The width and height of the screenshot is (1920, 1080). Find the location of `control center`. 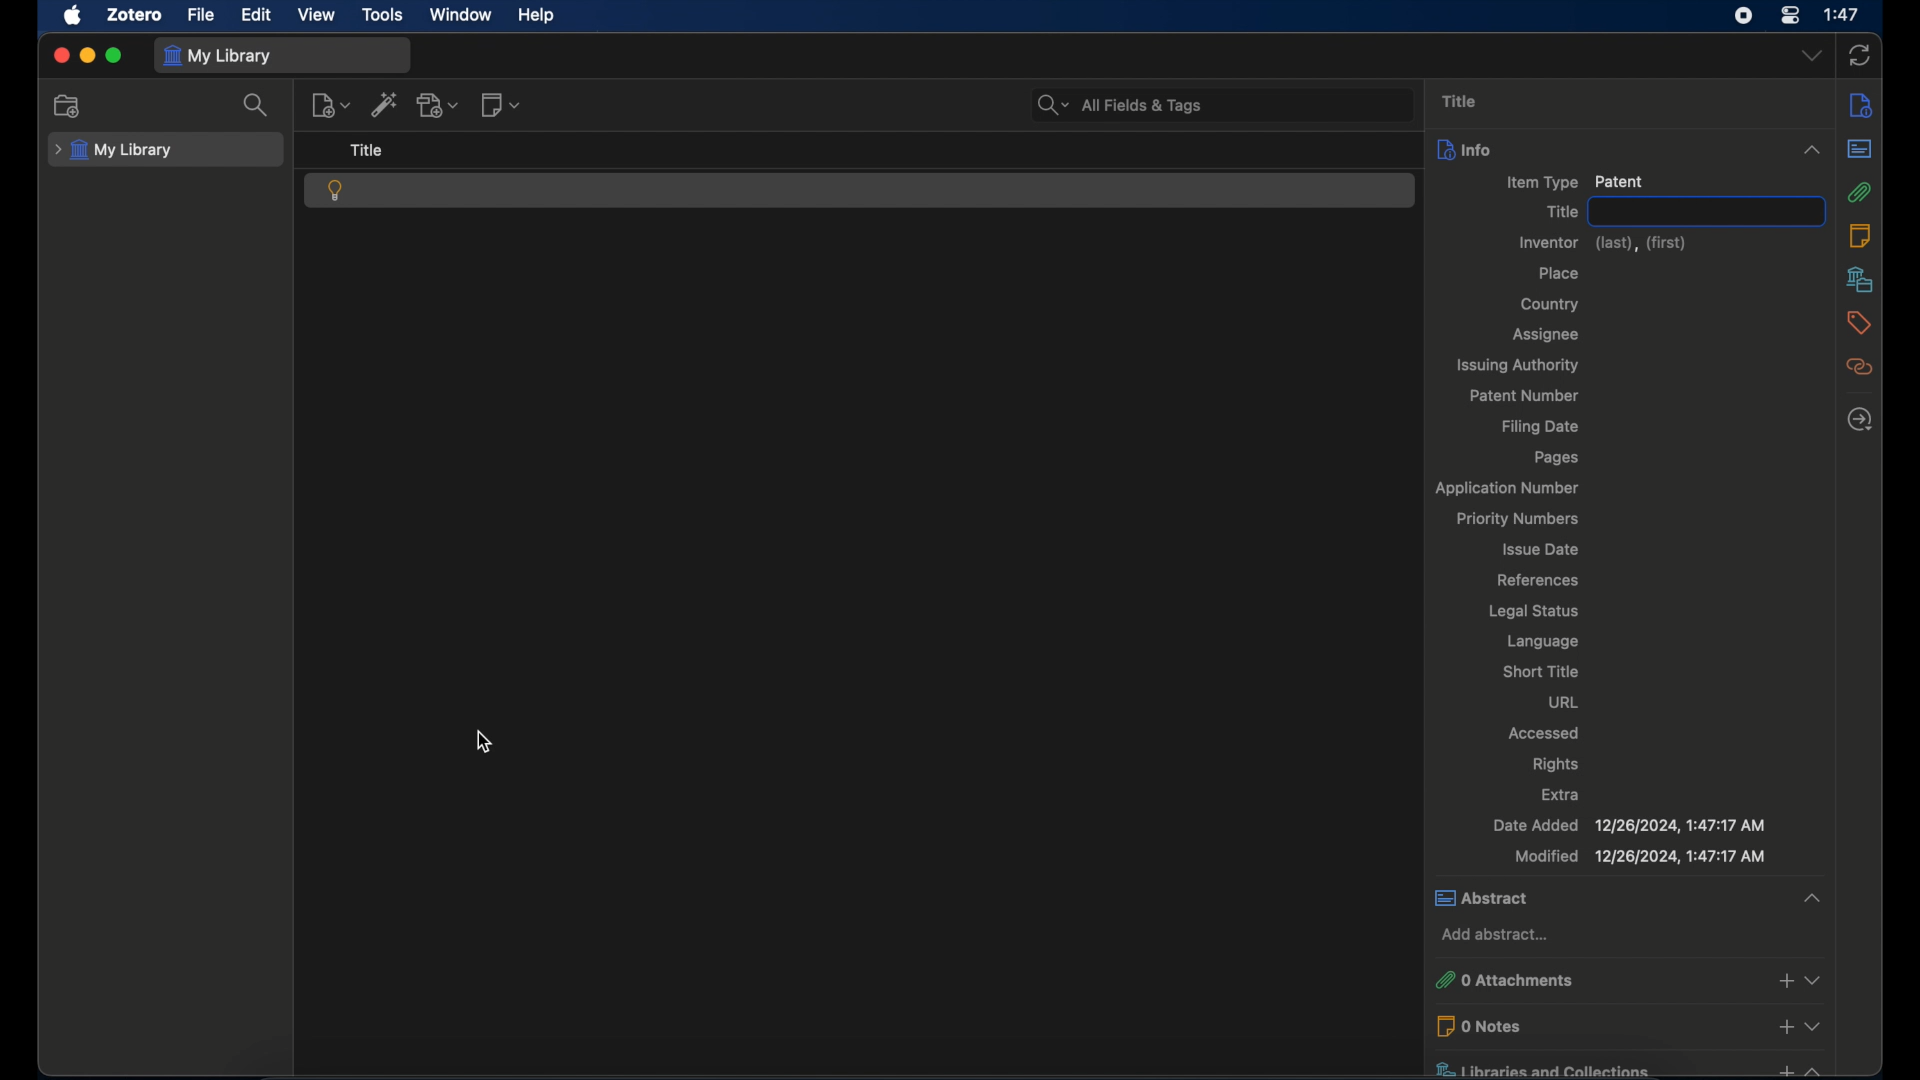

control center is located at coordinates (1793, 15).